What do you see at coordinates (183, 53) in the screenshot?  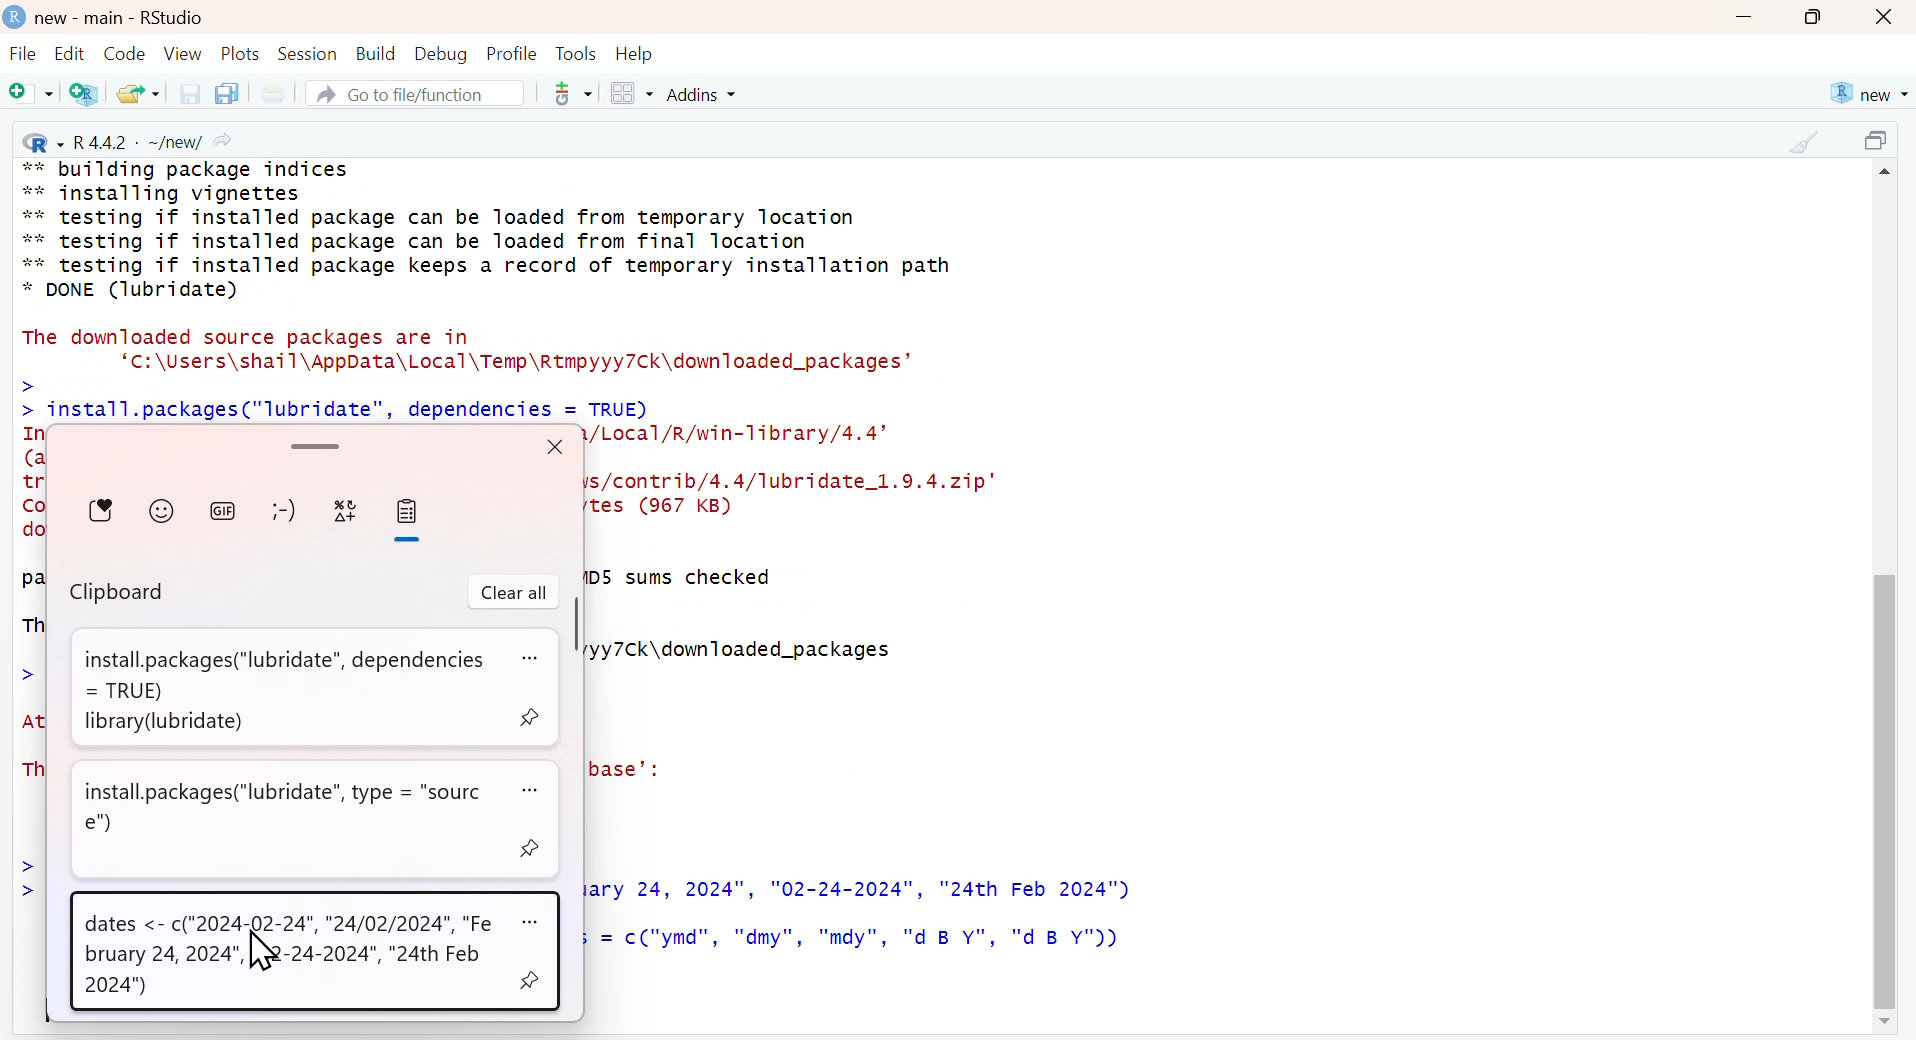 I see `View` at bounding box center [183, 53].